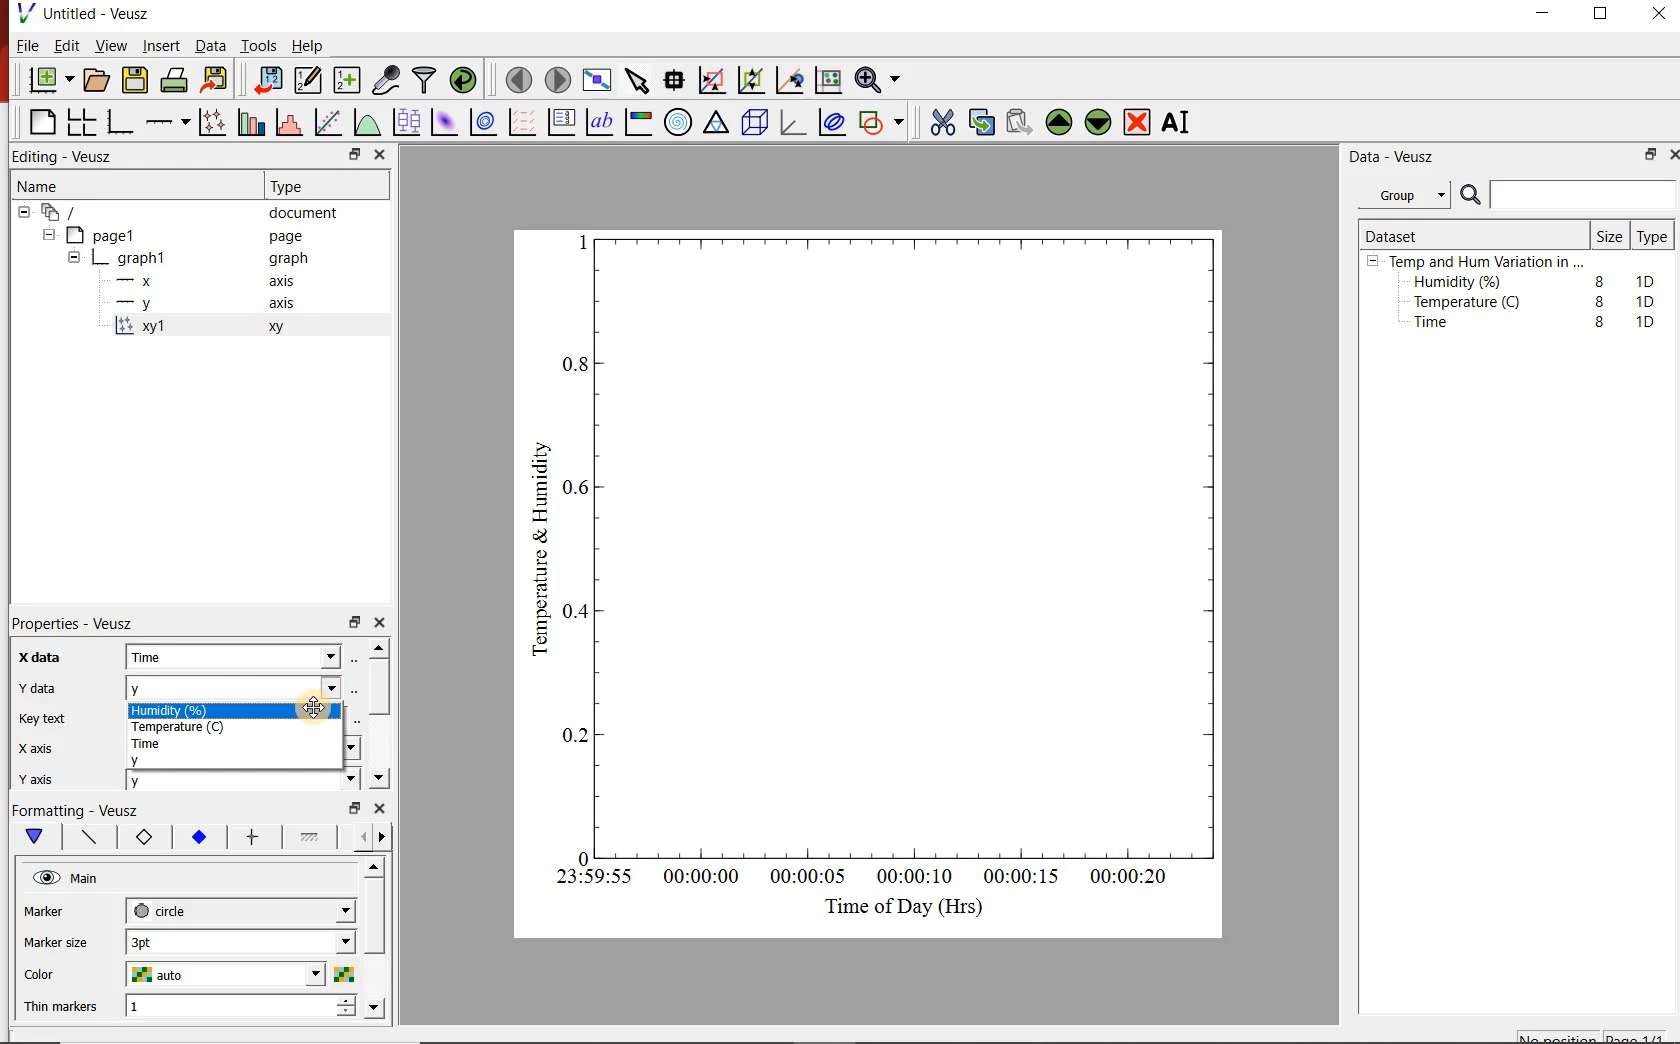  What do you see at coordinates (59, 913) in the screenshot?
I see `Marker` at bounding box center [59, 913].